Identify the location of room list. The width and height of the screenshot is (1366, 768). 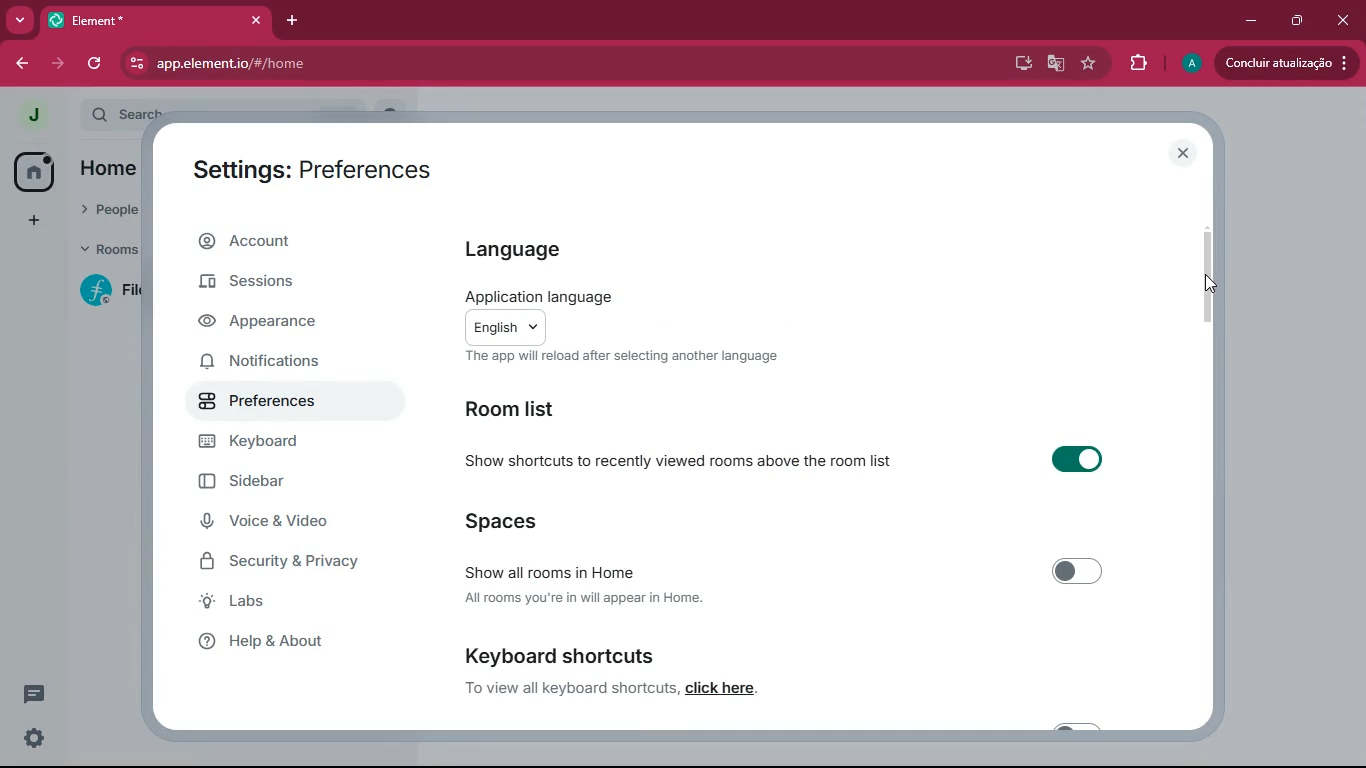
(531, 406).